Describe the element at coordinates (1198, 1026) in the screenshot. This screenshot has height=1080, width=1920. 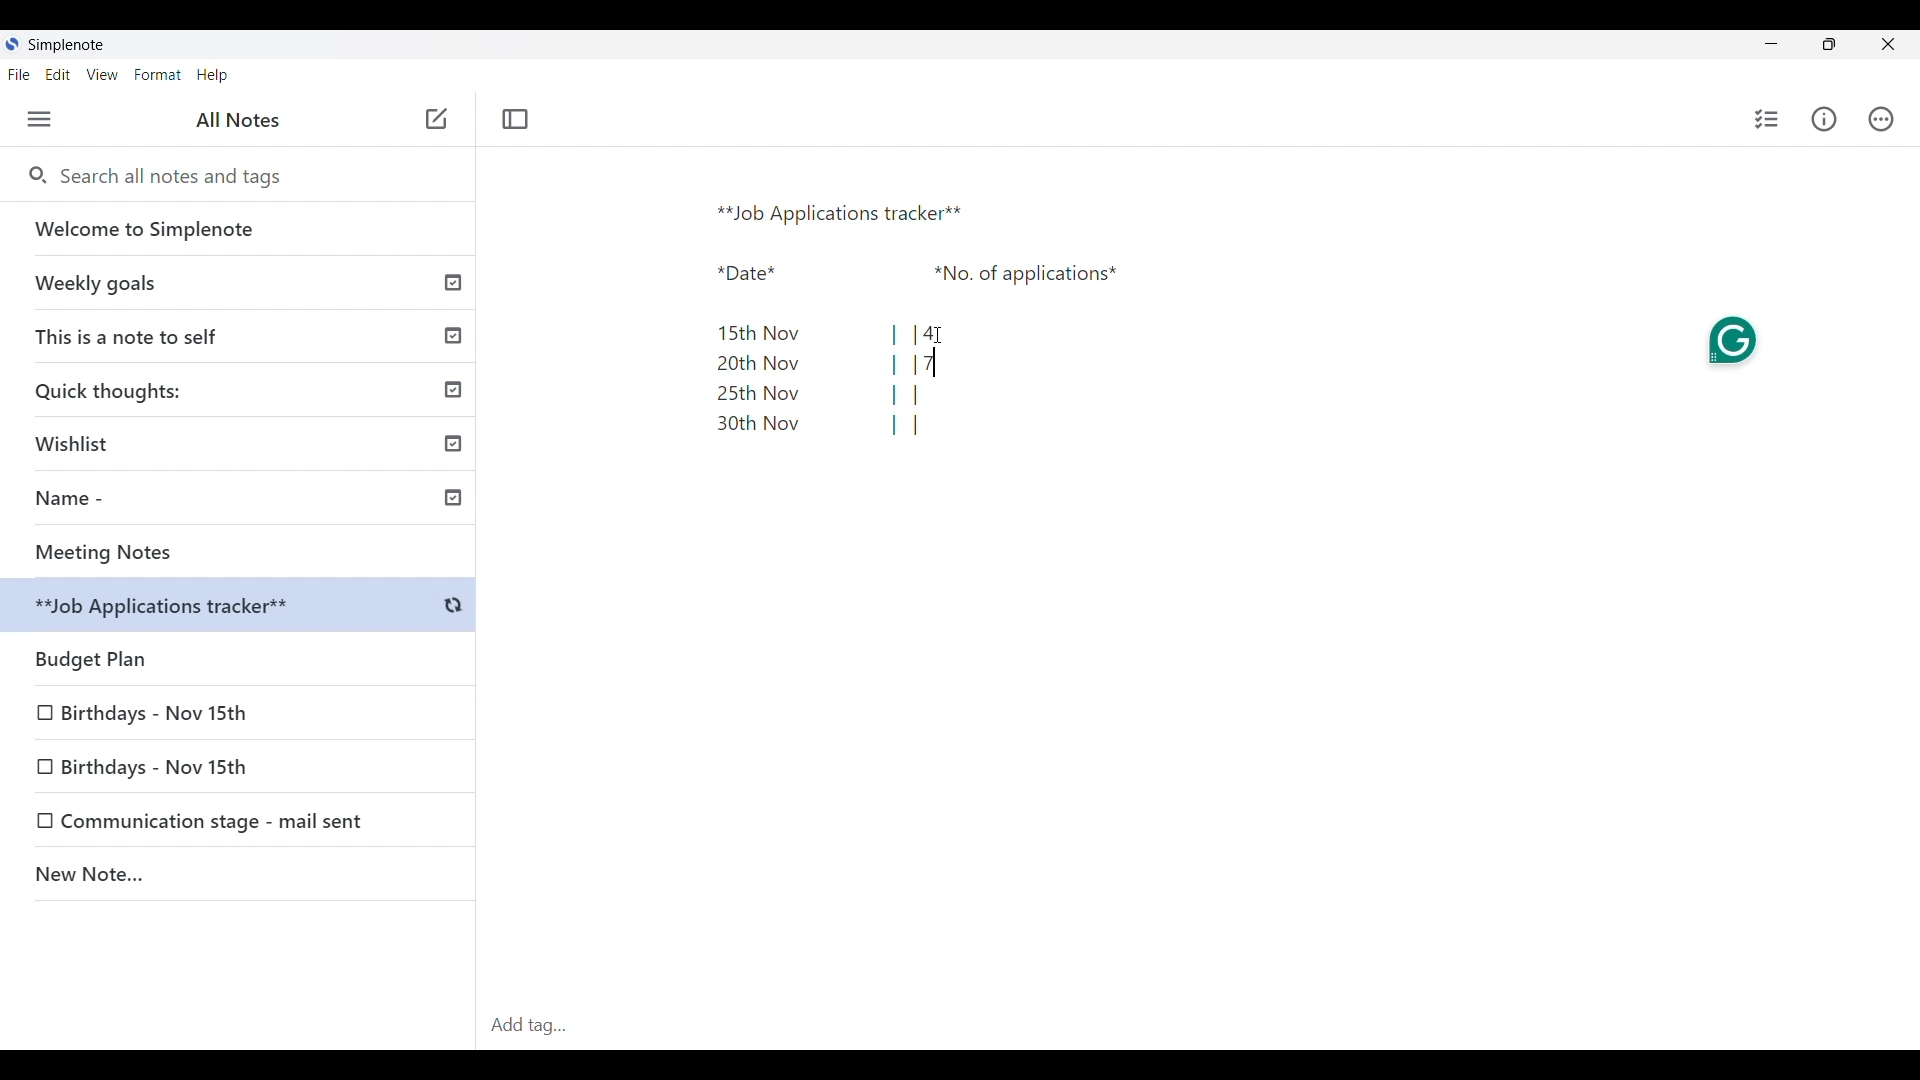
I see `Click to type in tag` at that location.